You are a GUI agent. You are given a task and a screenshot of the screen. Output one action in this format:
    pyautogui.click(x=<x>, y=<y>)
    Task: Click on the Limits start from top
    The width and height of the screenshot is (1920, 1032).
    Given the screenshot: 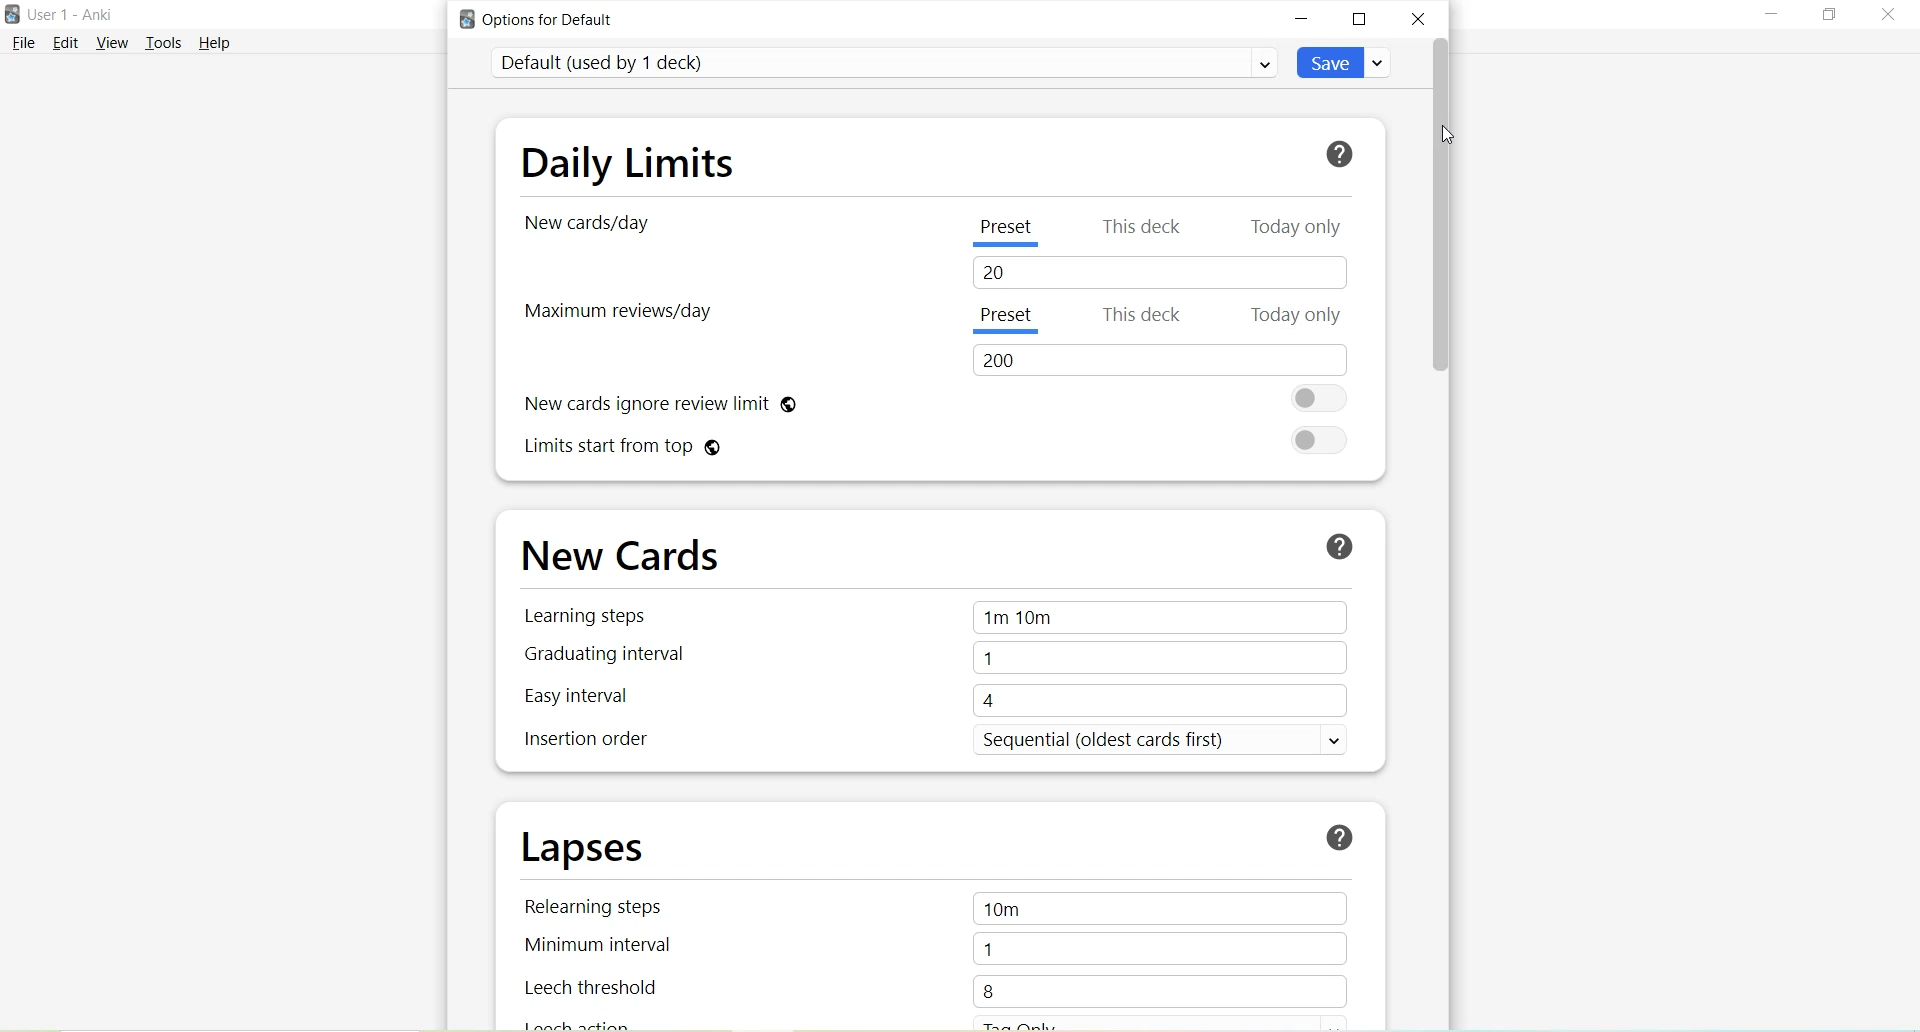 What is the action you would take?
    pyautogui.click(x=623, y=448)
    